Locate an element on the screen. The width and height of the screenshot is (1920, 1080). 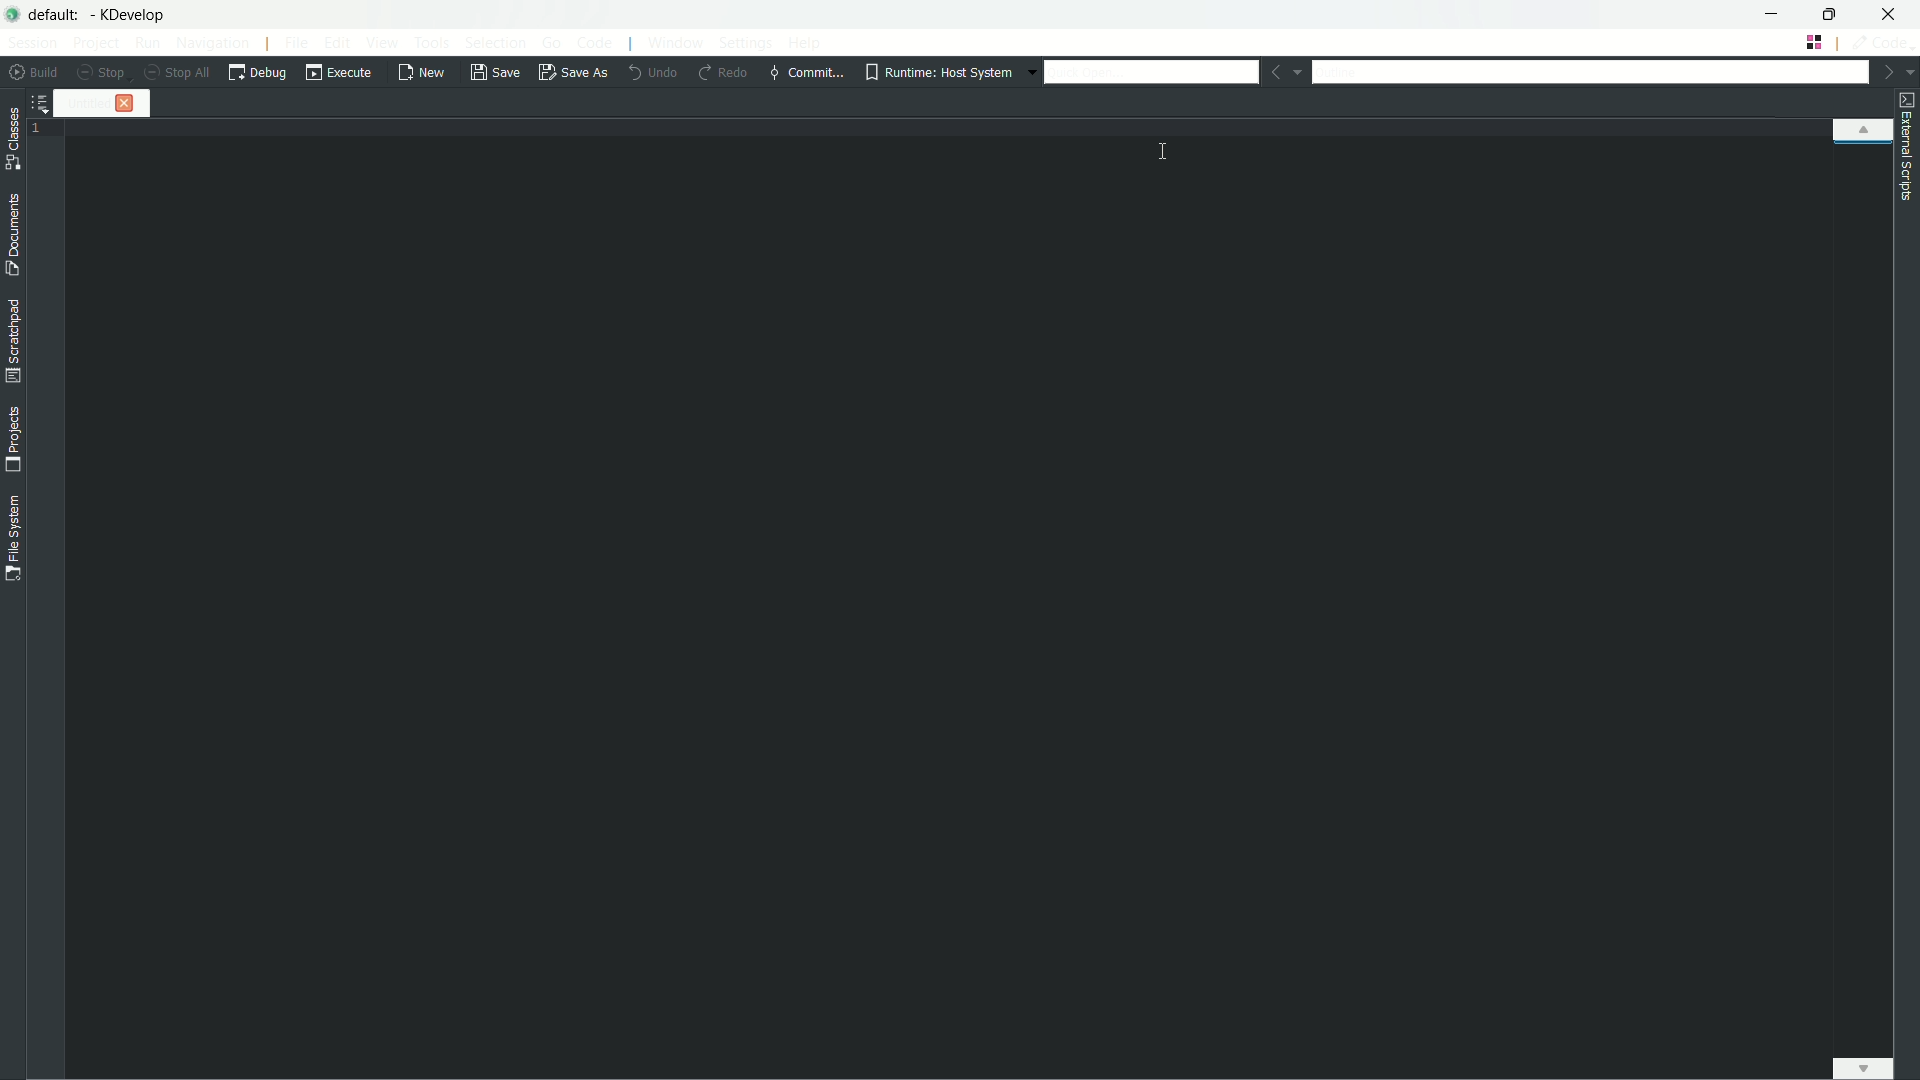
workspace is located at coordinates (986, 609).